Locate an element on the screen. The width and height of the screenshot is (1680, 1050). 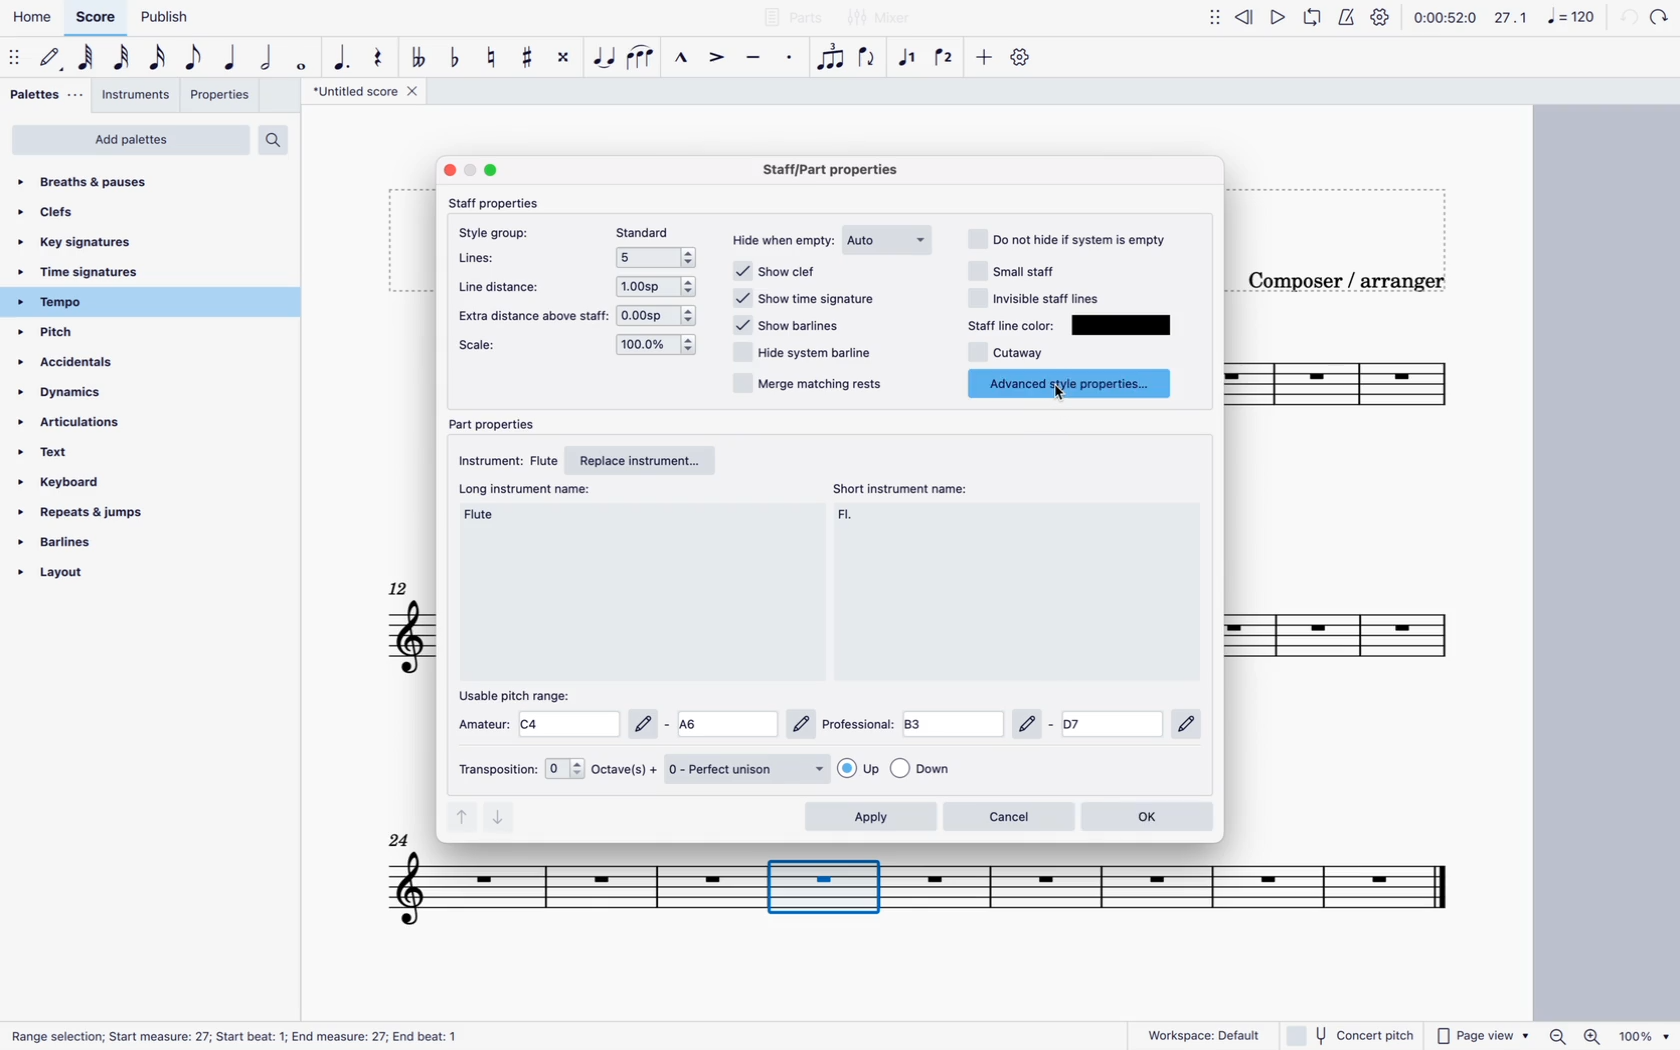
barlines is located at coordinates (125, 542).